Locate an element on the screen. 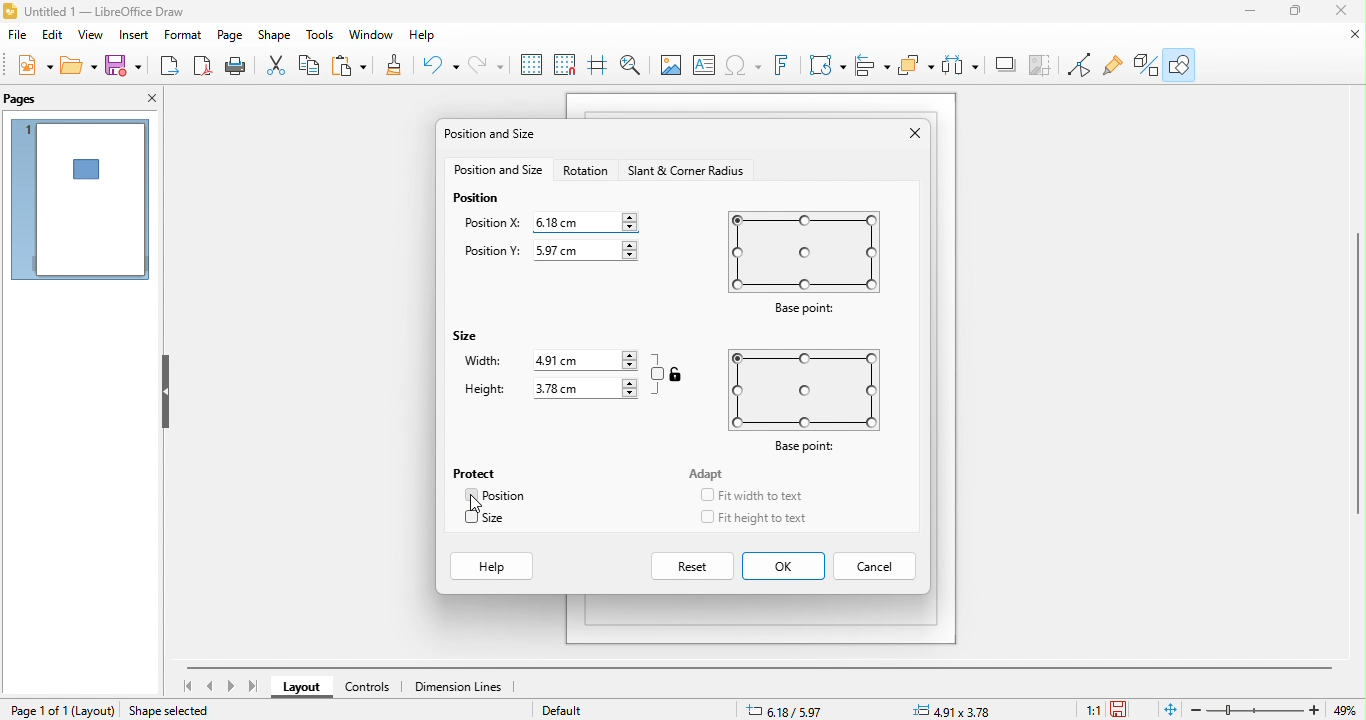 Image resolution: width=1366 pixels, height=720 pixels. Checkbox  is located at coordinates (469, 495).